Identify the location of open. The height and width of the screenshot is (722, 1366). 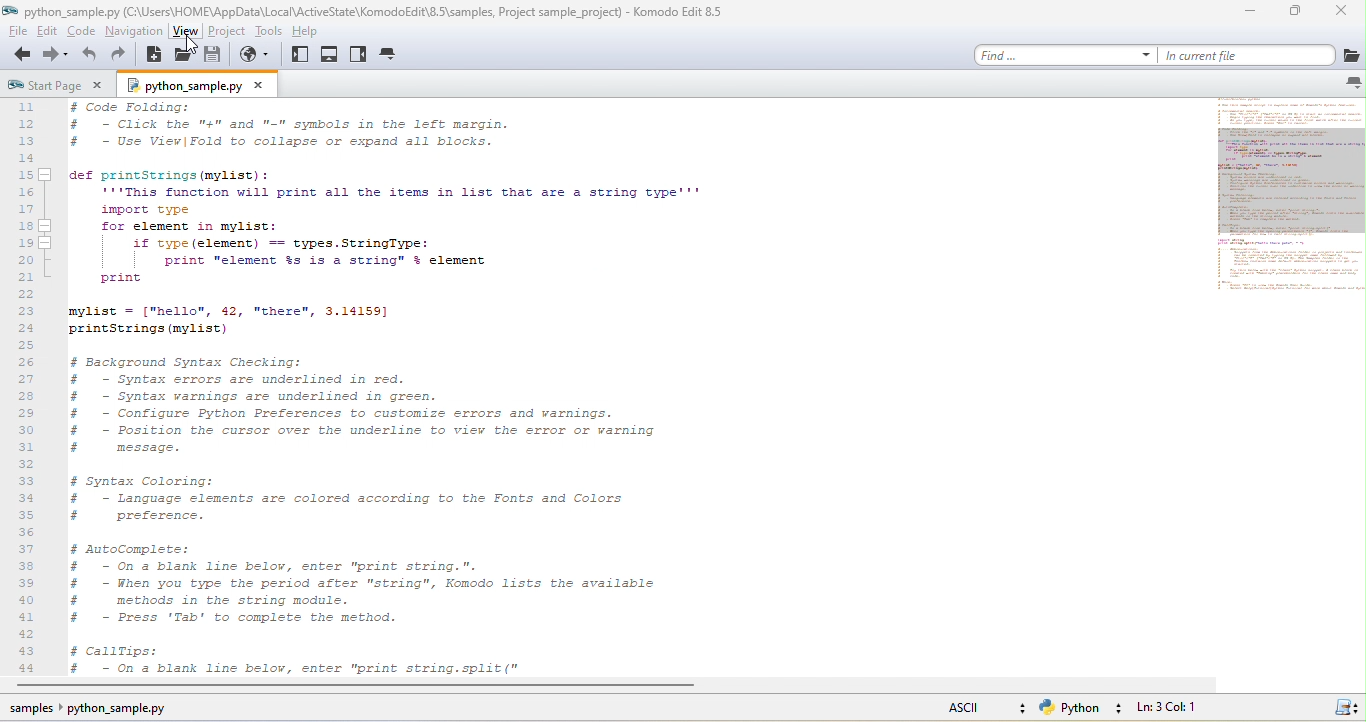
(184, 58).